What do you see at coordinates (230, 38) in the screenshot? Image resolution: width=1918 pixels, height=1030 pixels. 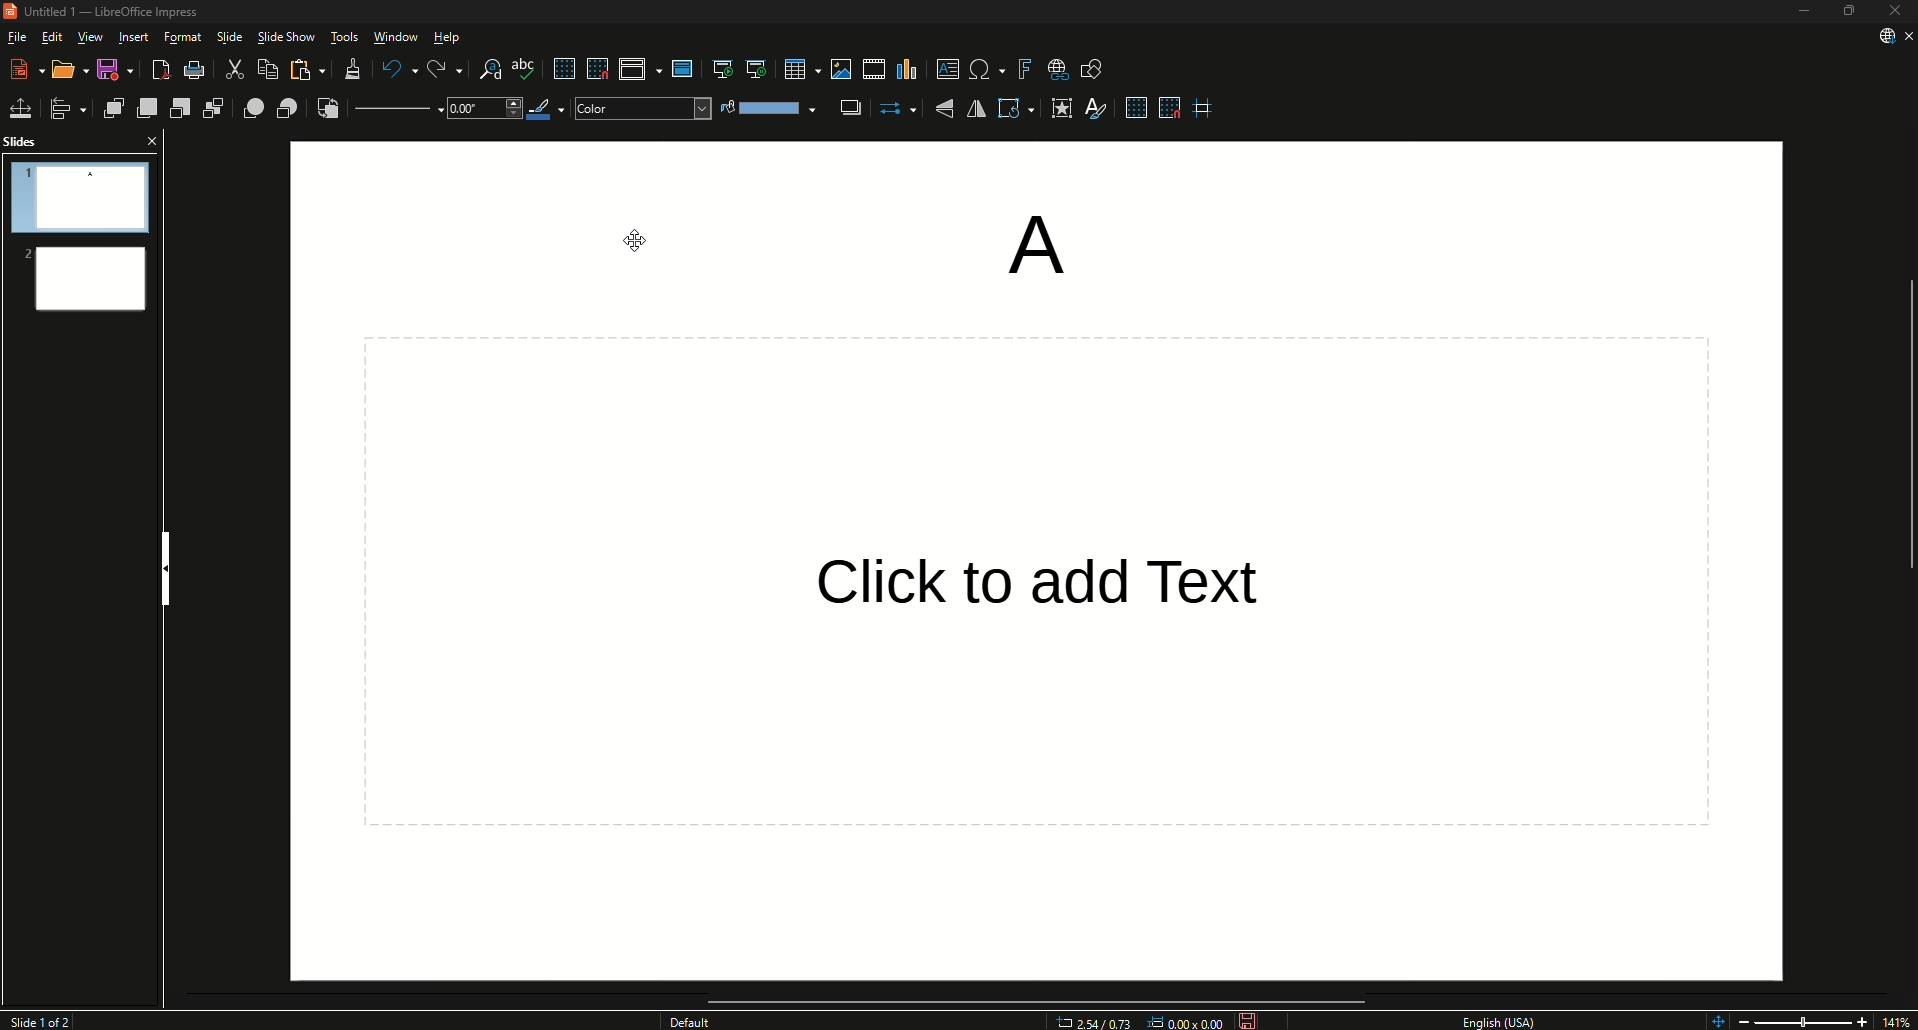 I see `Slide` at bounding box center [230, 38].